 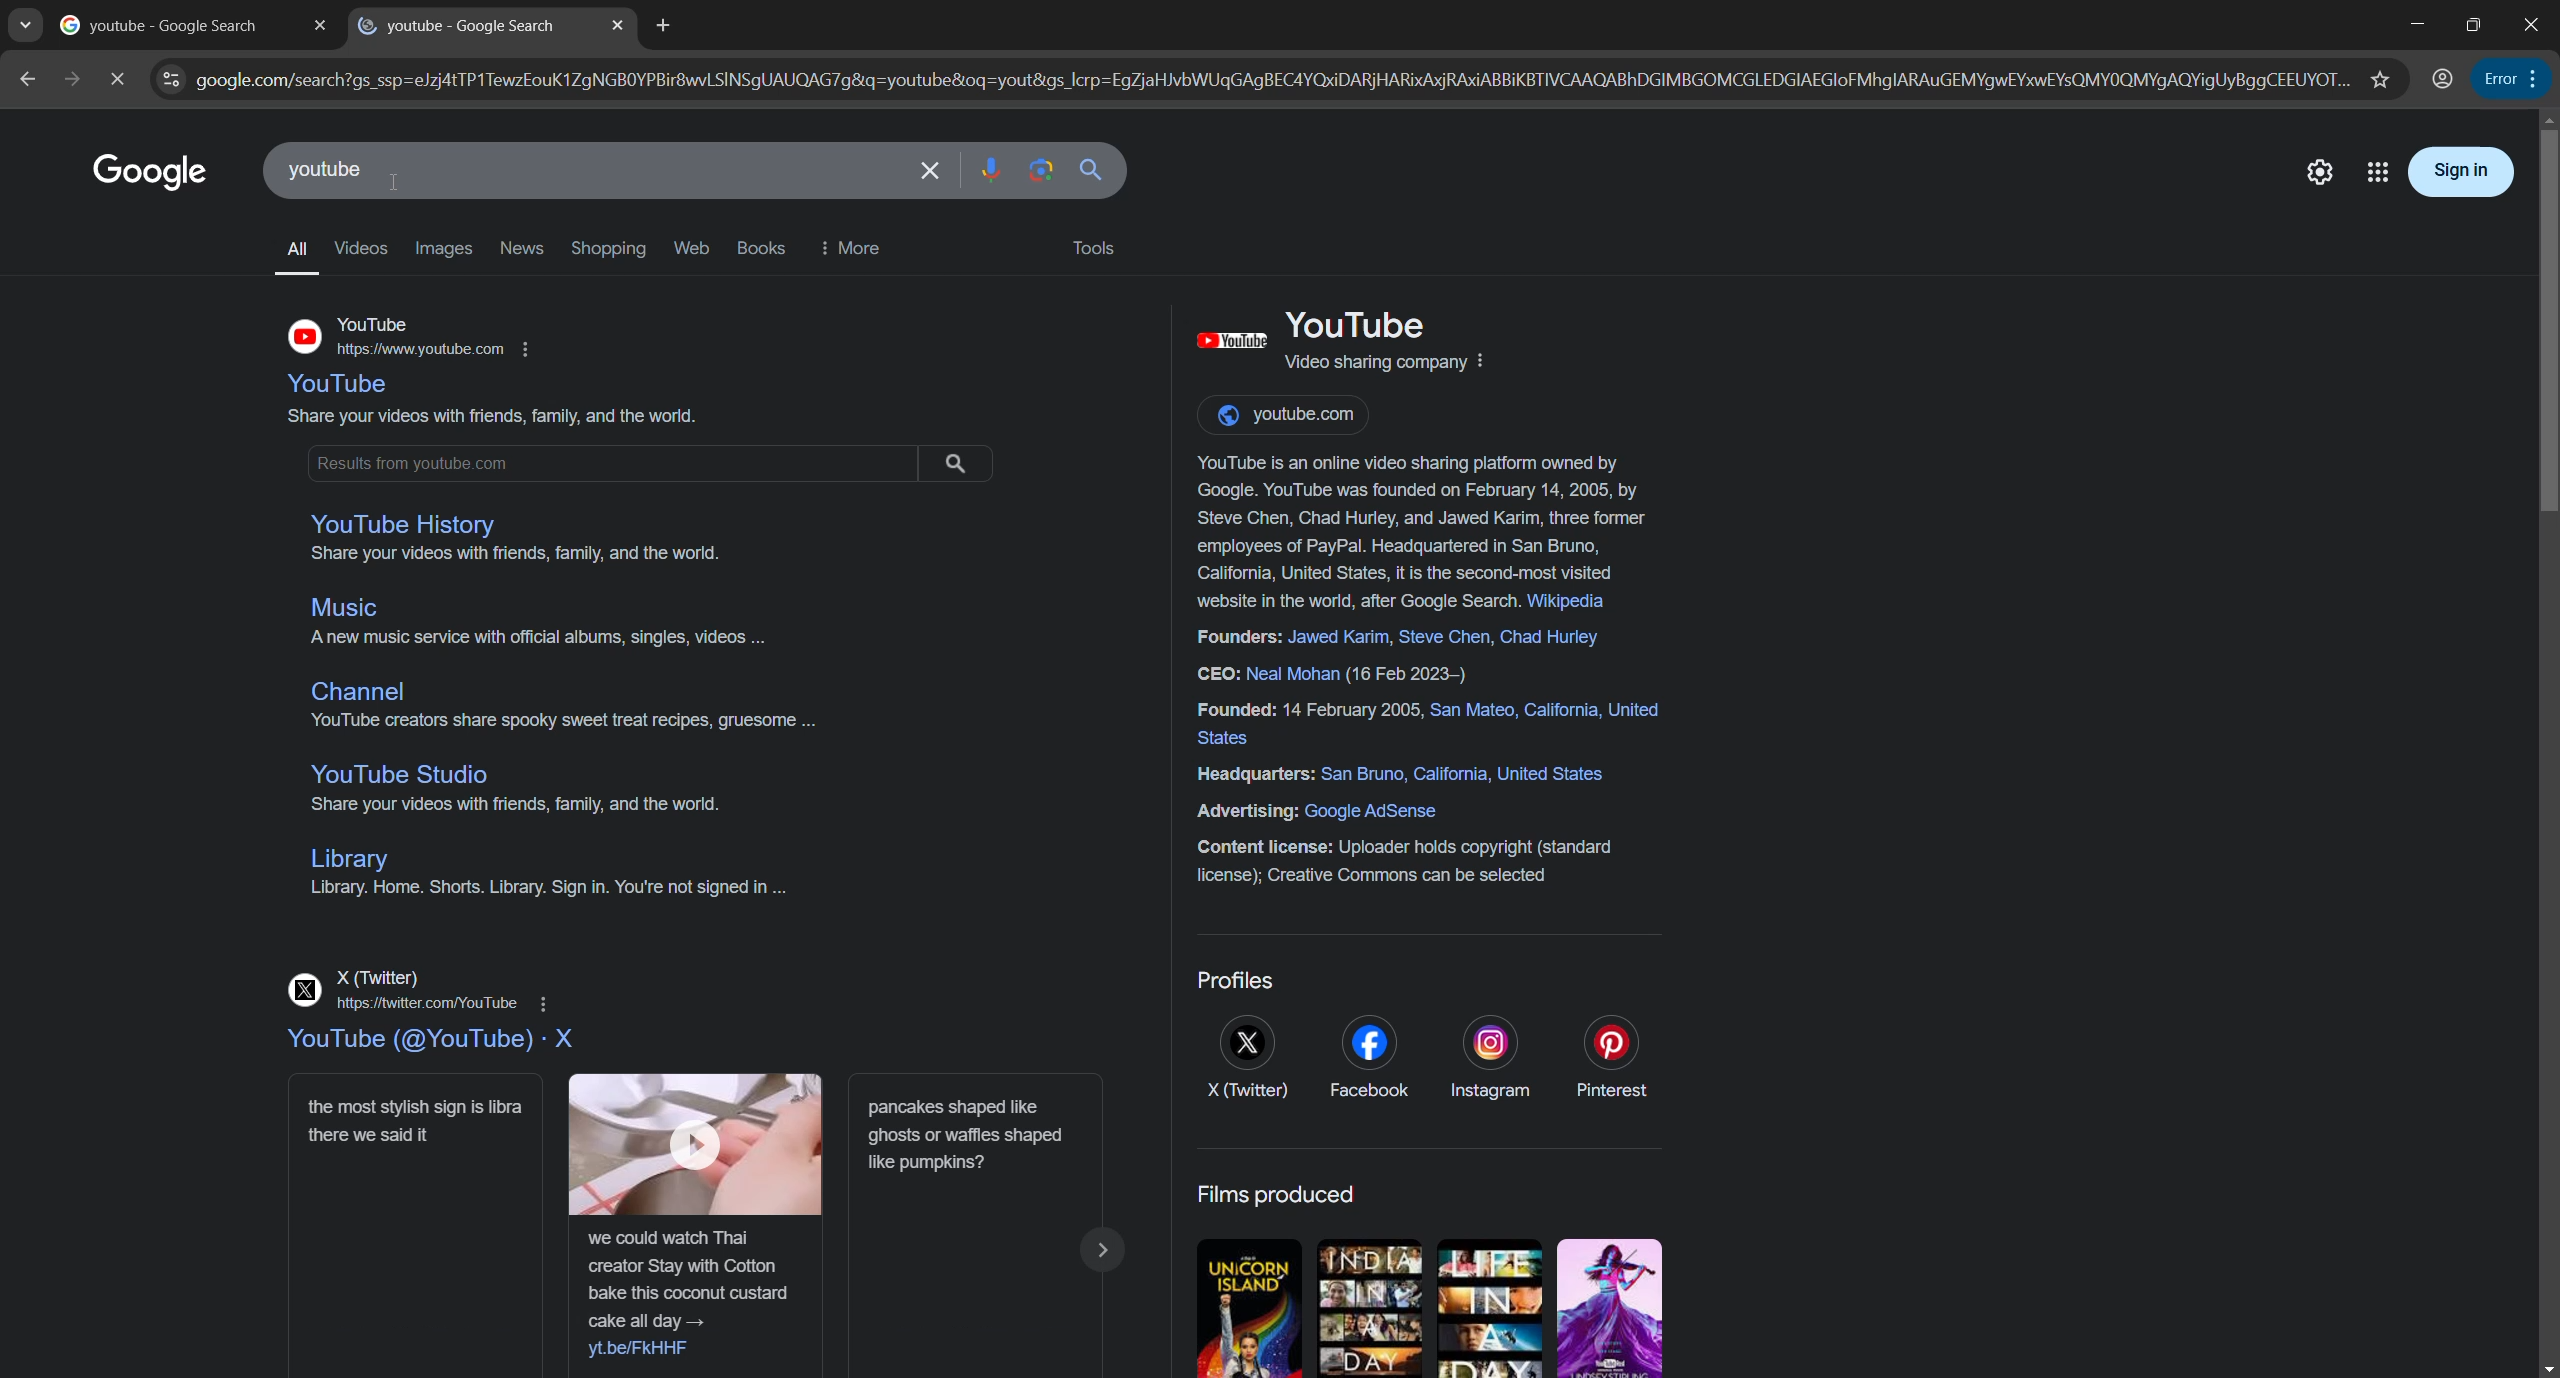 I want to click on settings, so click(x=2318, y=173).